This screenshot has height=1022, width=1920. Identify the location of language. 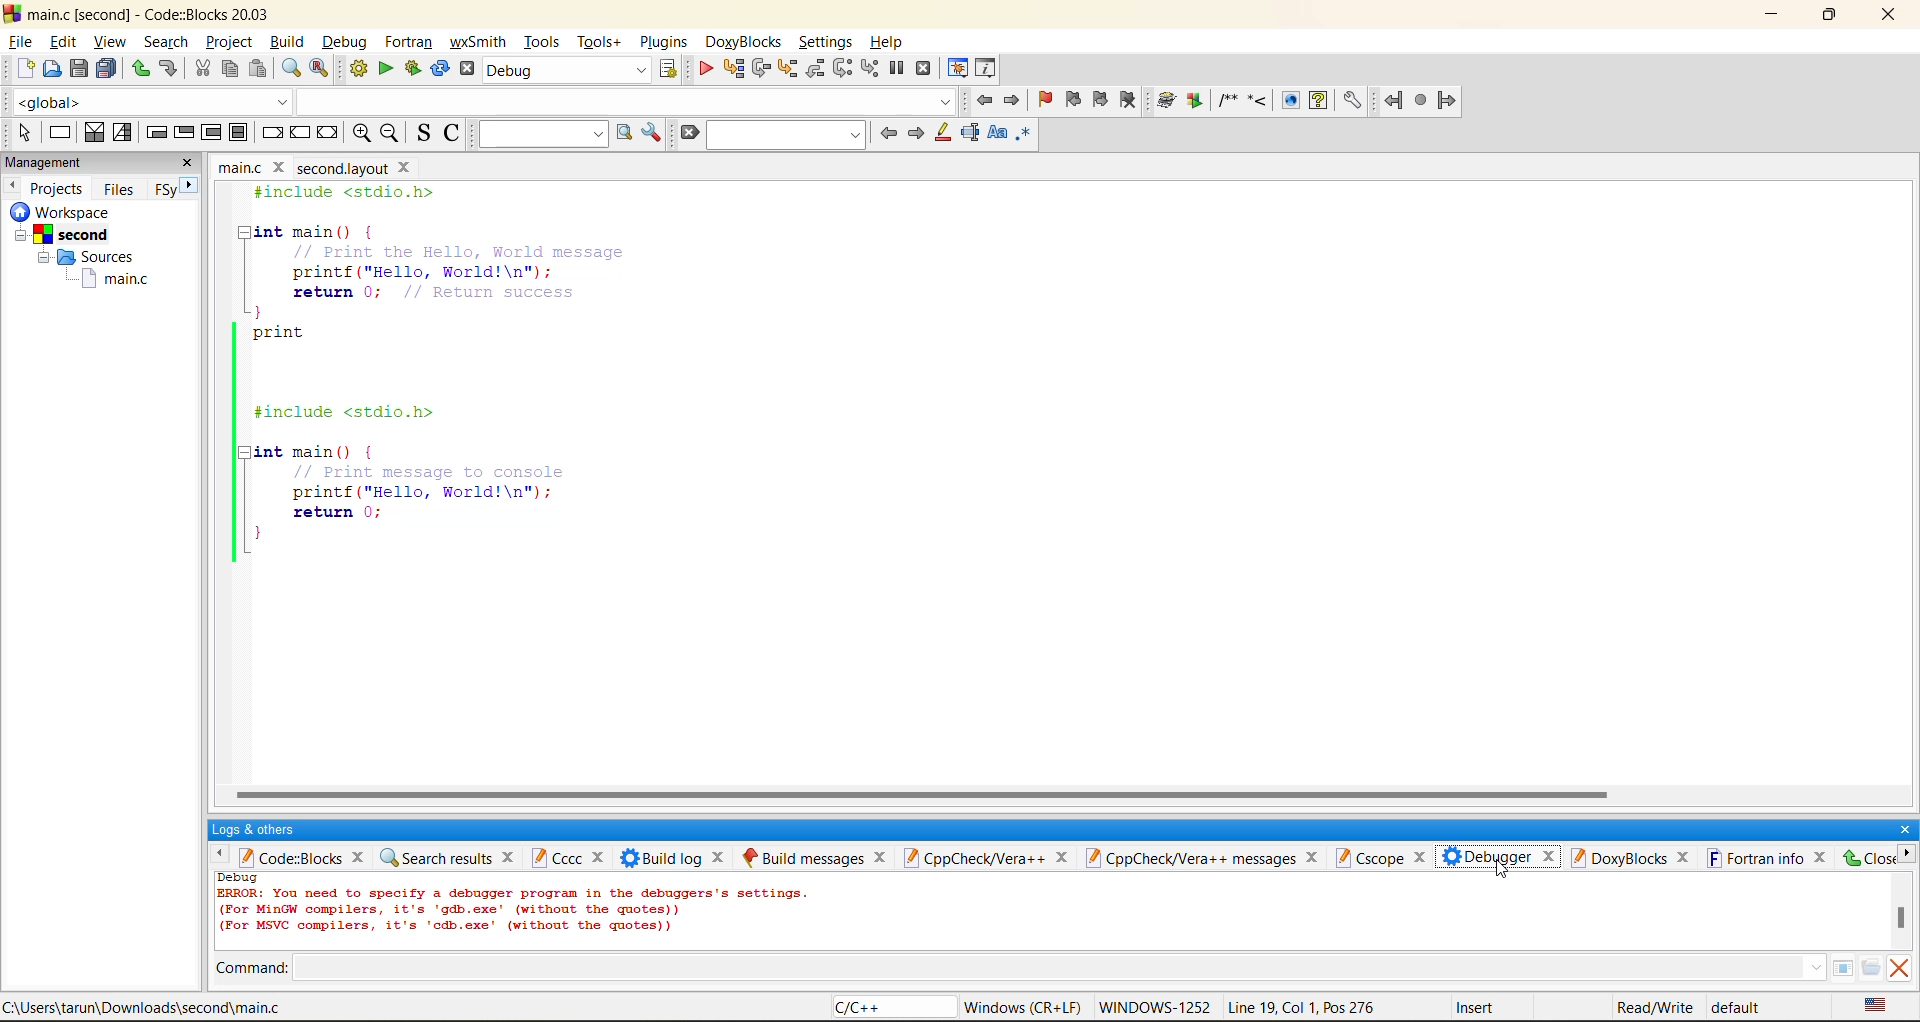
(877, 1010).